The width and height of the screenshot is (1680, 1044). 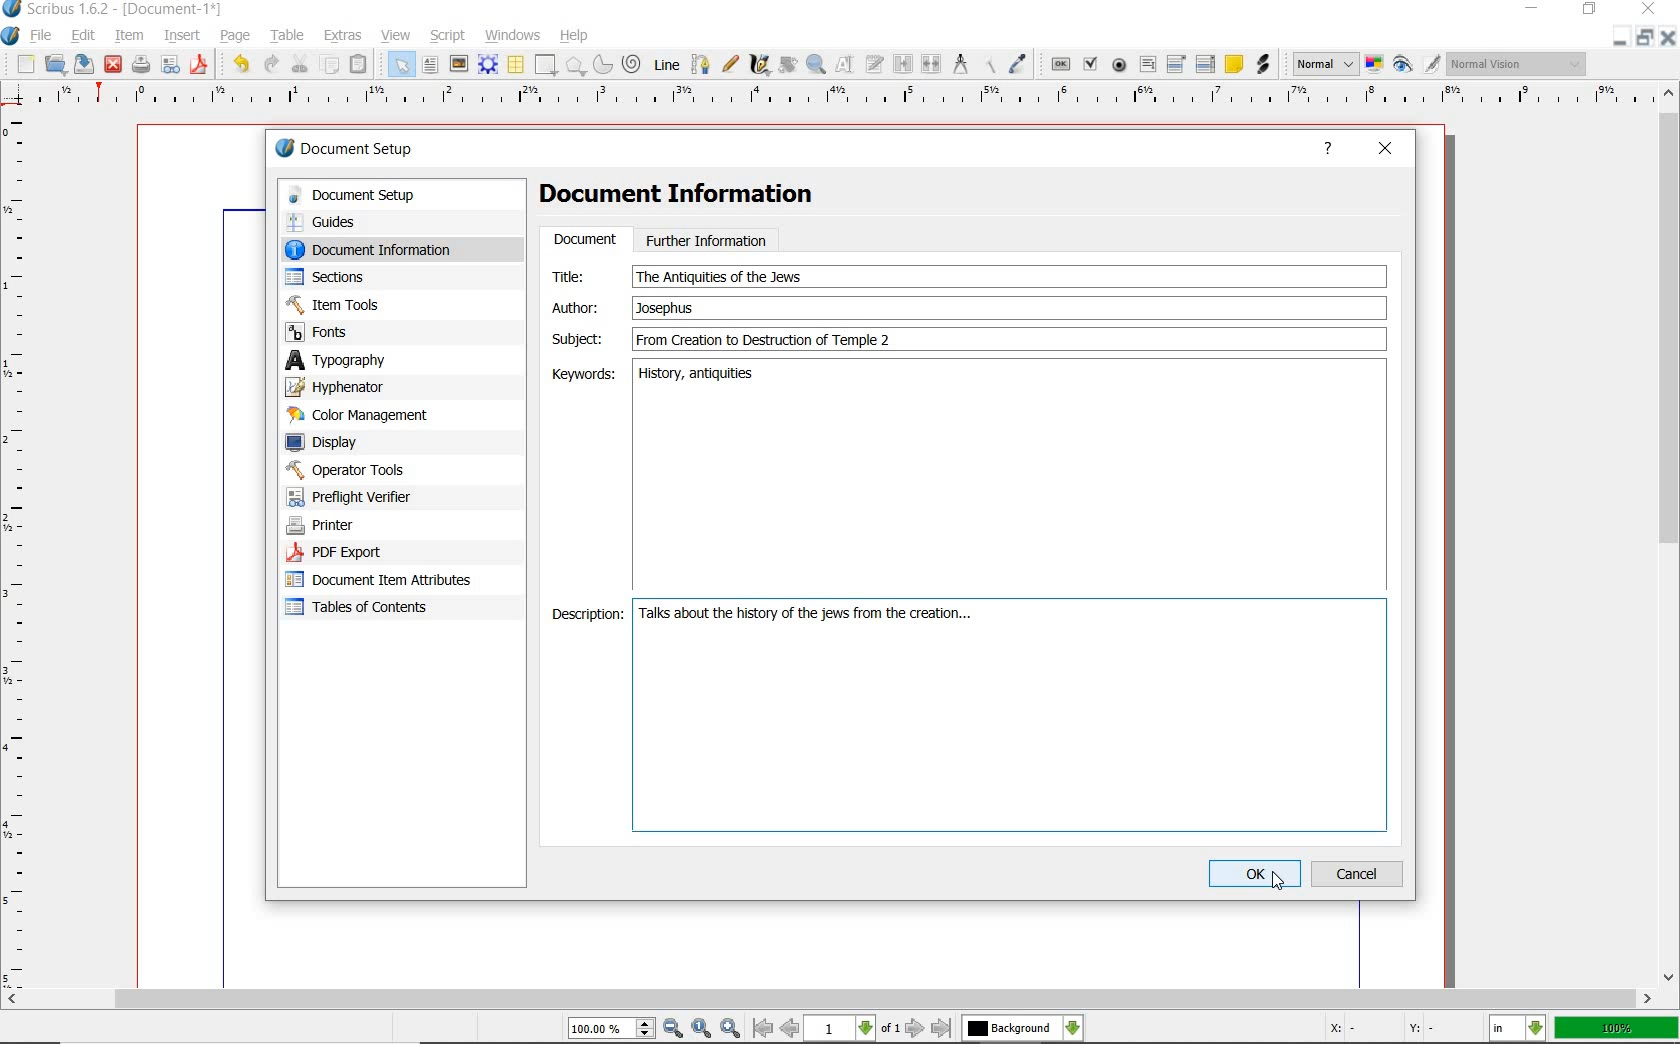 What do you see at coordinates (301, 64) in the screenshot?
I see `cut` at bounding box center [301, 64].